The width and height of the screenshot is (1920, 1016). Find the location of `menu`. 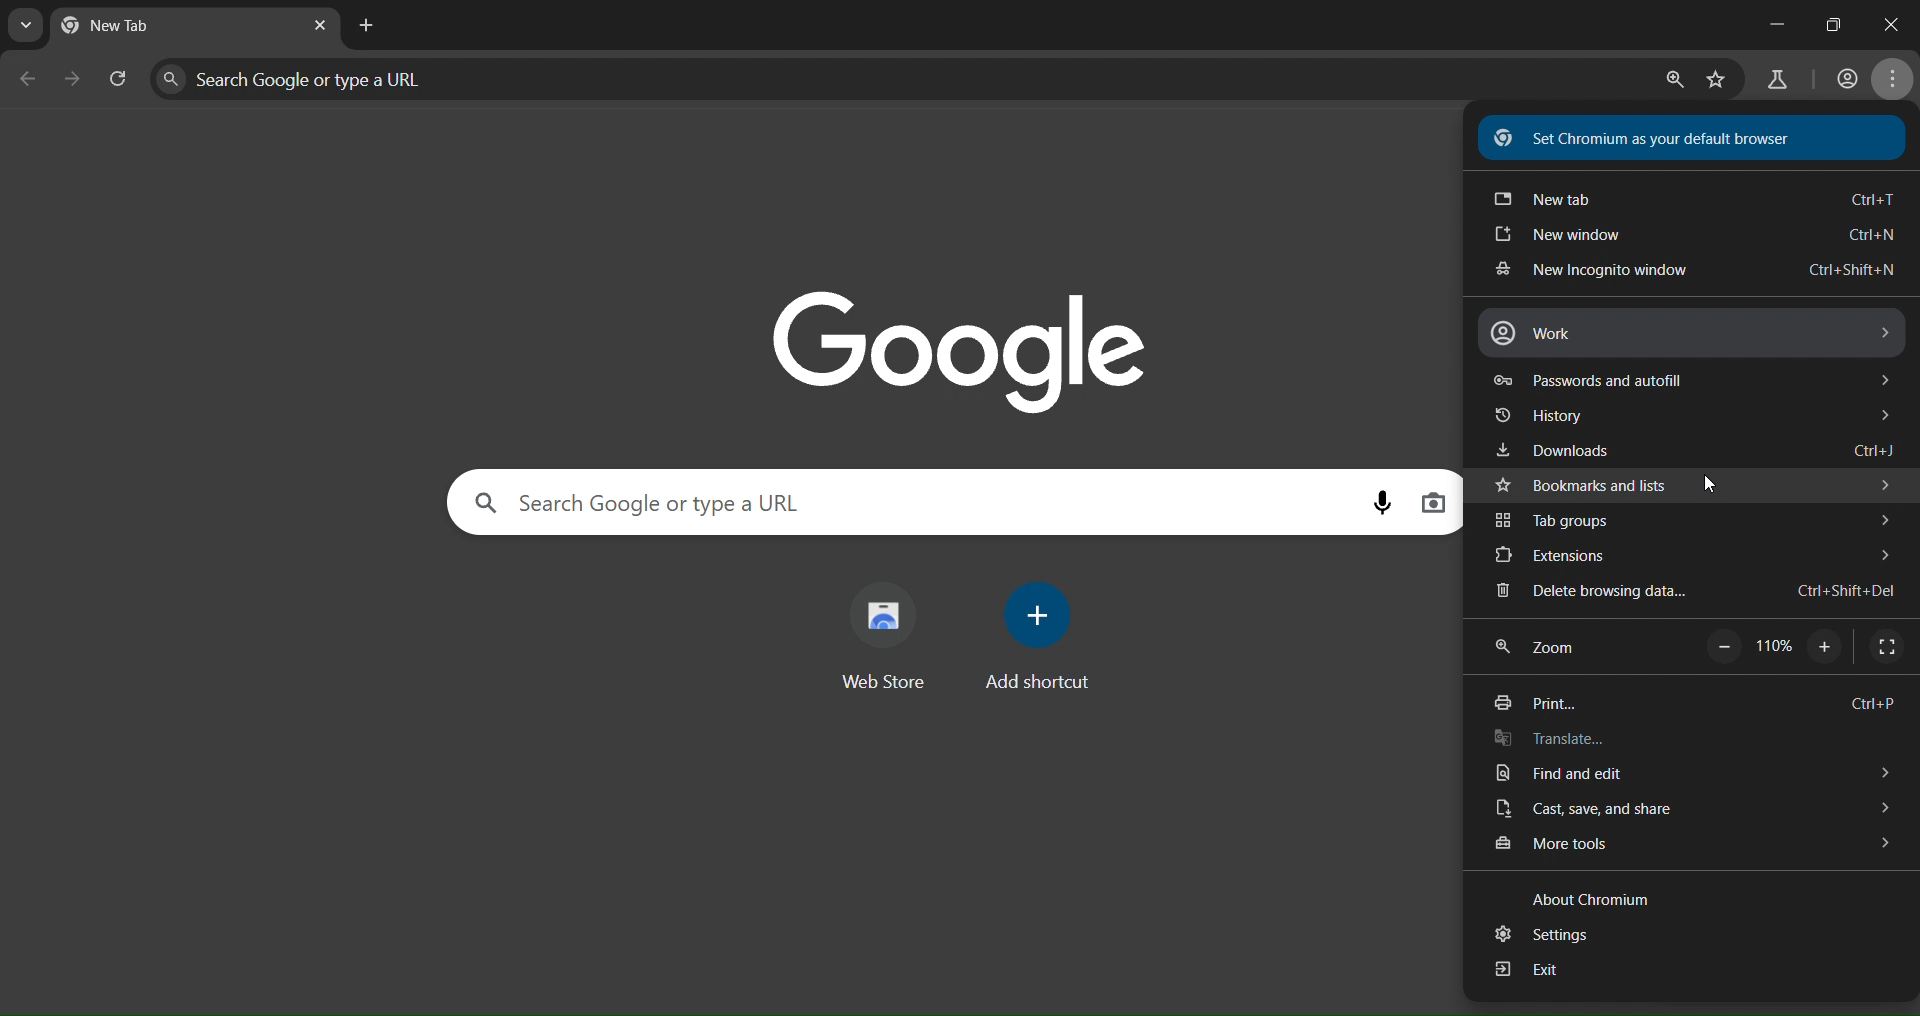

menu is located at coordinates (1894, 80).